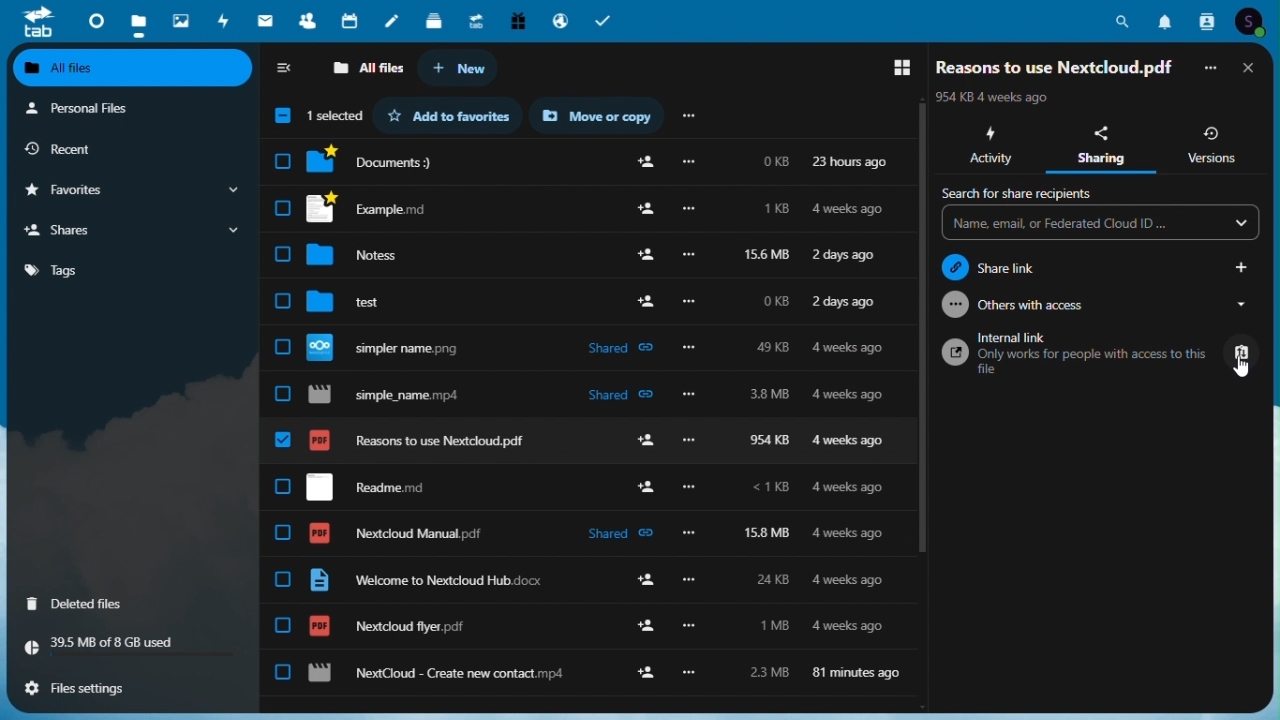 The image size is (1280, 720). What do you see at coordinates (618, 349) in the screenshot?
I see `shared` at bounding box center [618, 349].